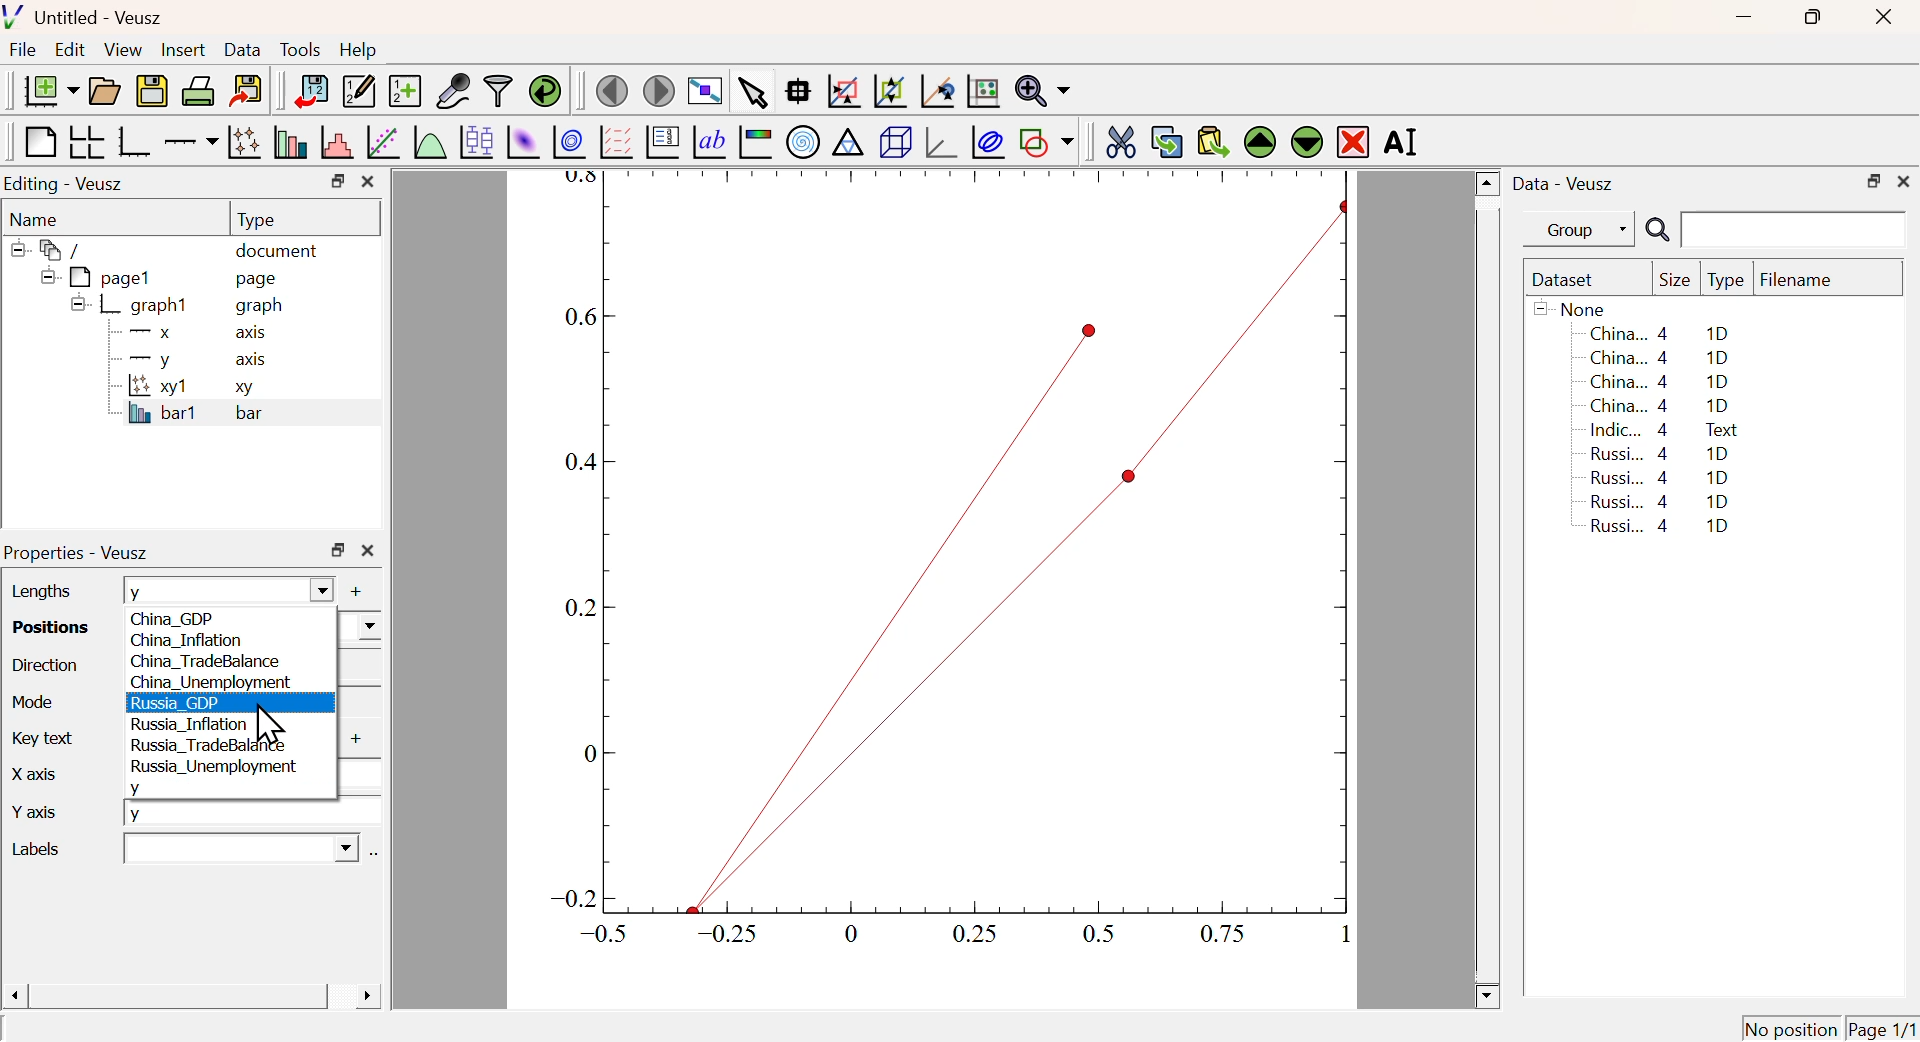 The height and width of the screenshot is (1042, 1920). Describe the element at coordinates (50, 779) in the screenshot. I see `X Axis` at that location.